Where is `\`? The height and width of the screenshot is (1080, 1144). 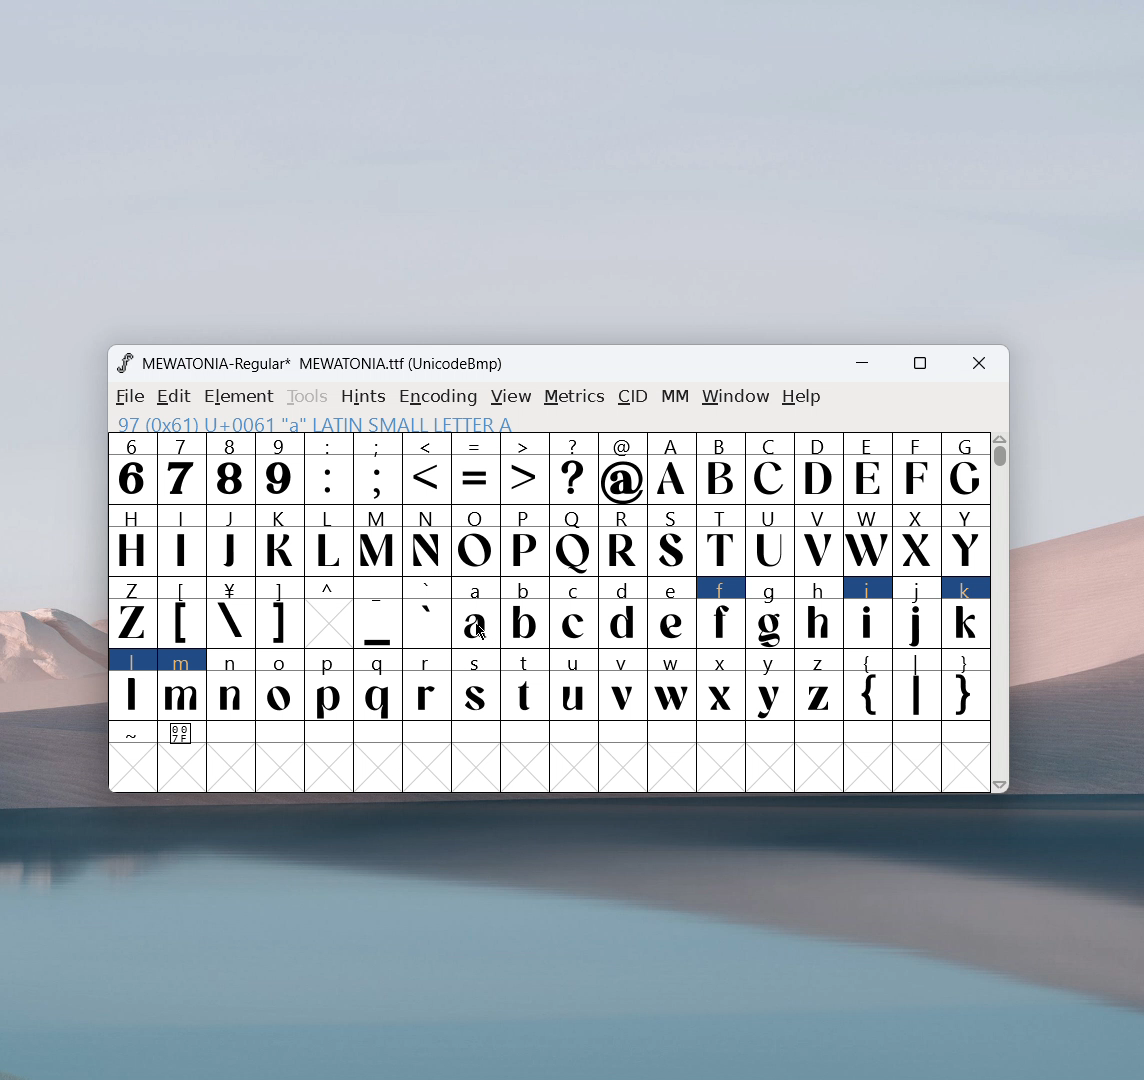
\ is located at coordinates (230, 613).